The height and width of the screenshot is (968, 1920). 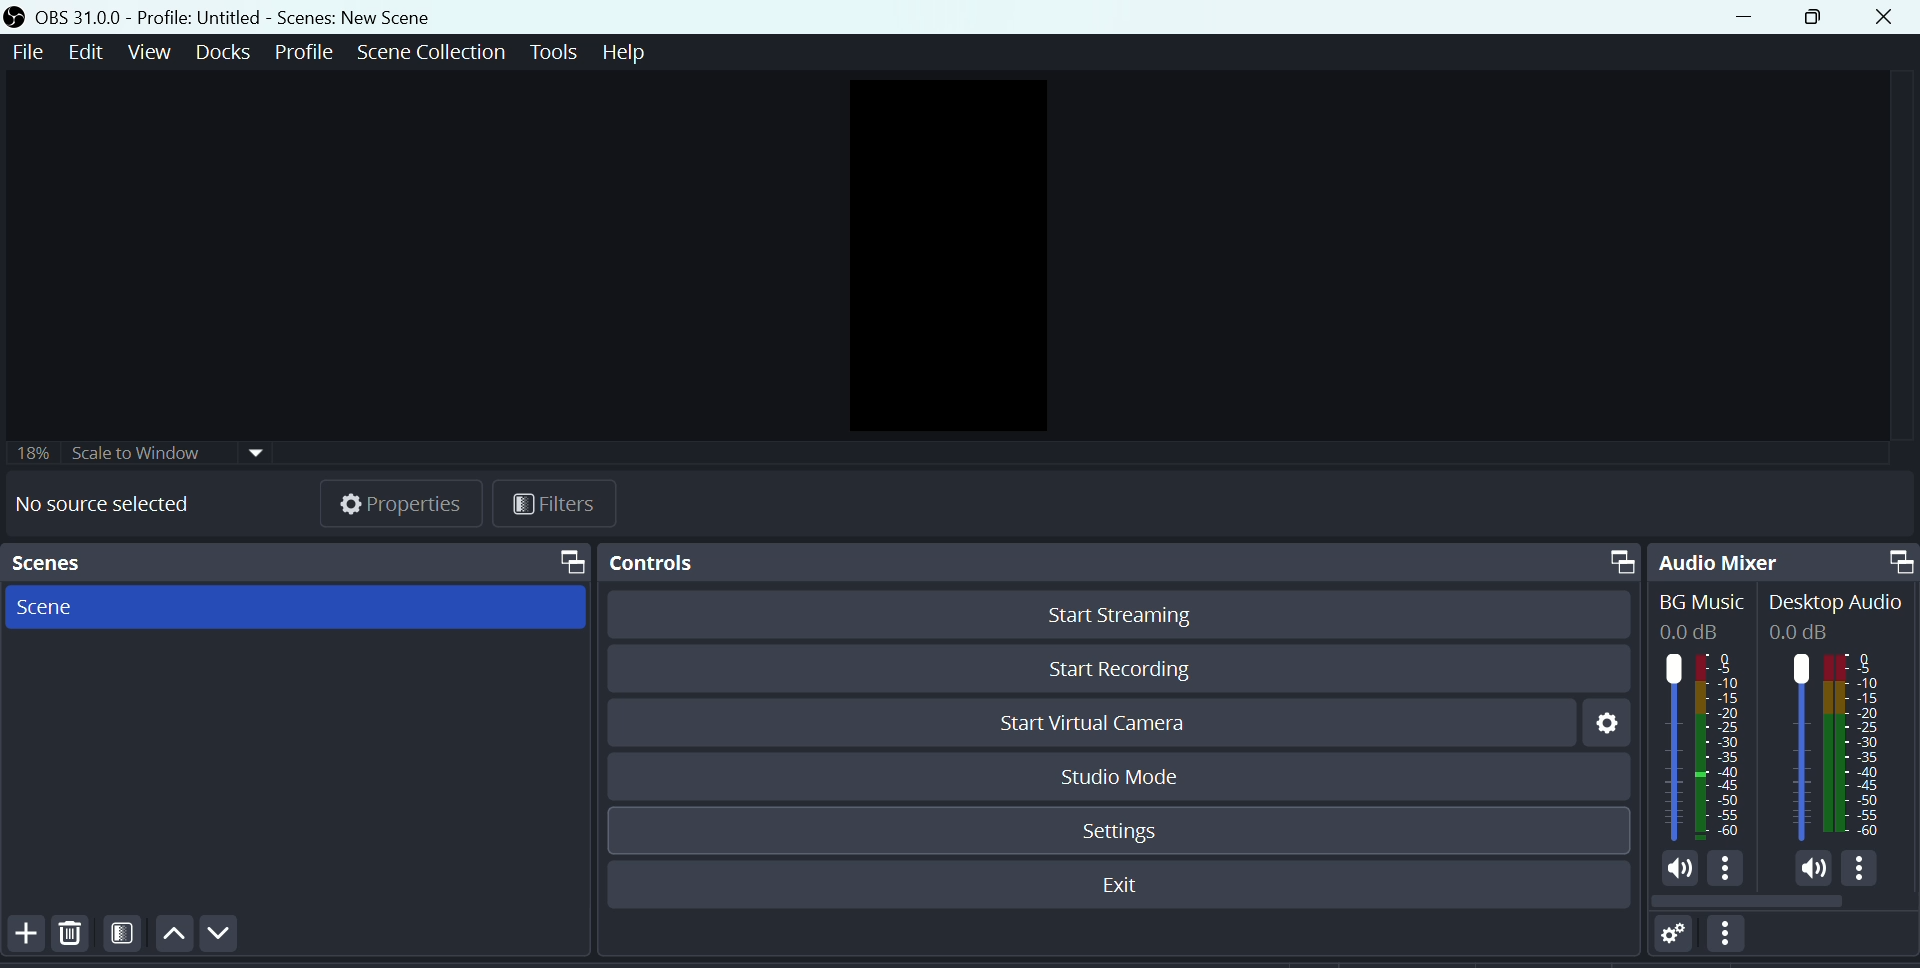 I want to click on OBS 31.0 .0 profile untitled scenes new scene, so click(x=240, y=17).